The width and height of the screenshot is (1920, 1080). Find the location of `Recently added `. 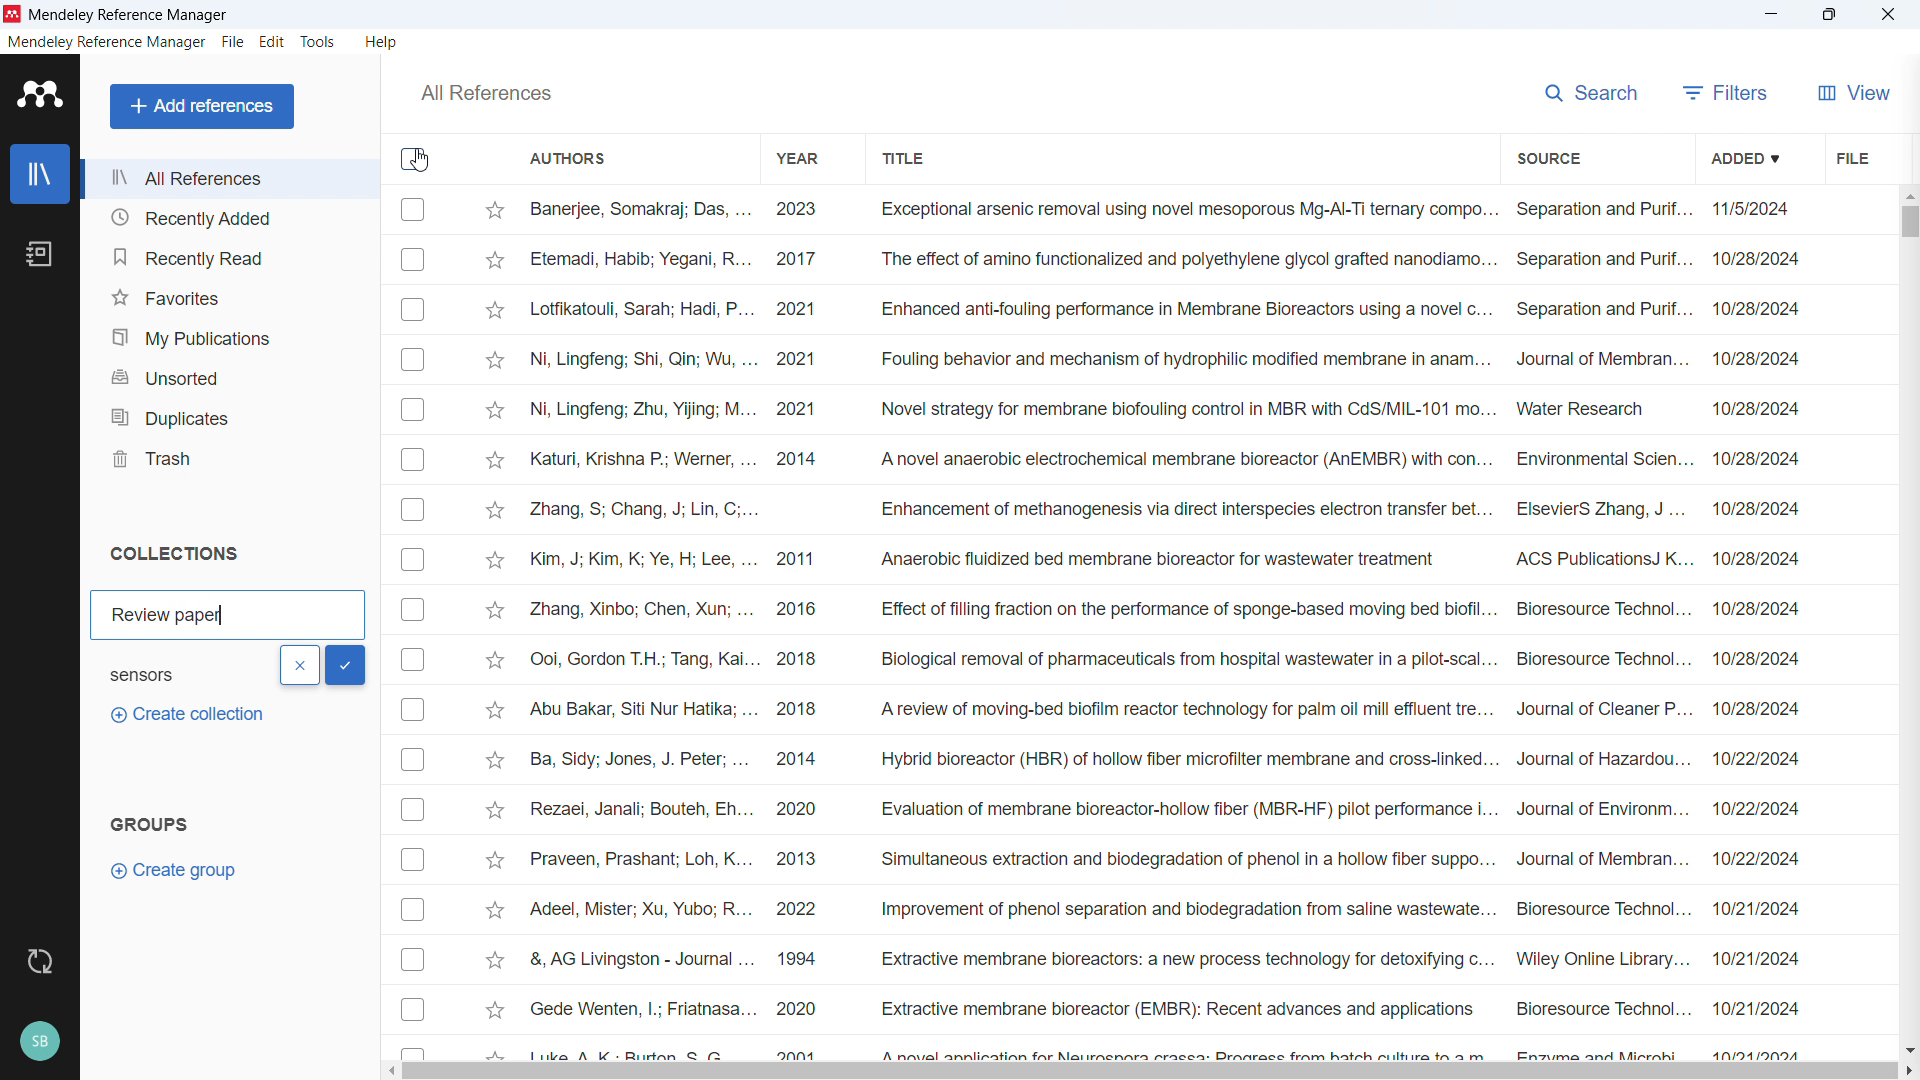

Recently added  is located at coordinates (230, 217).